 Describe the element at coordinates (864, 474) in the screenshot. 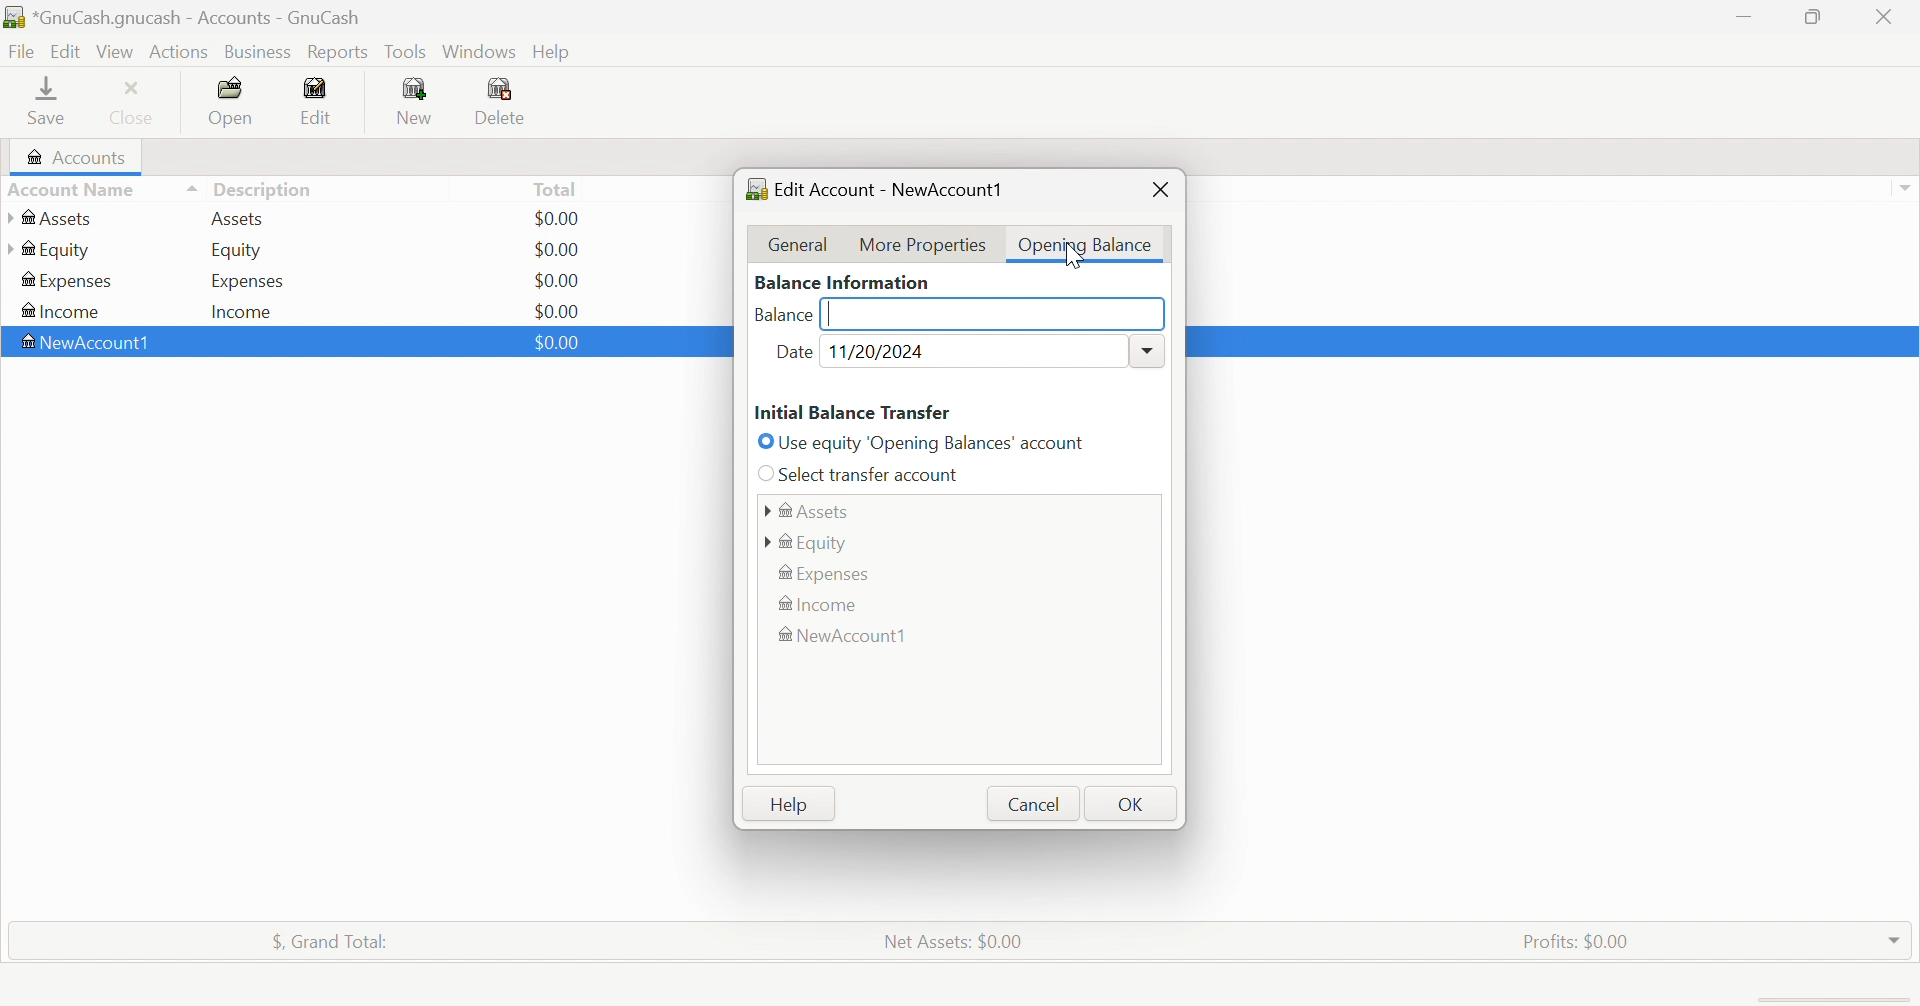

I see `Select transfer account` at that location.